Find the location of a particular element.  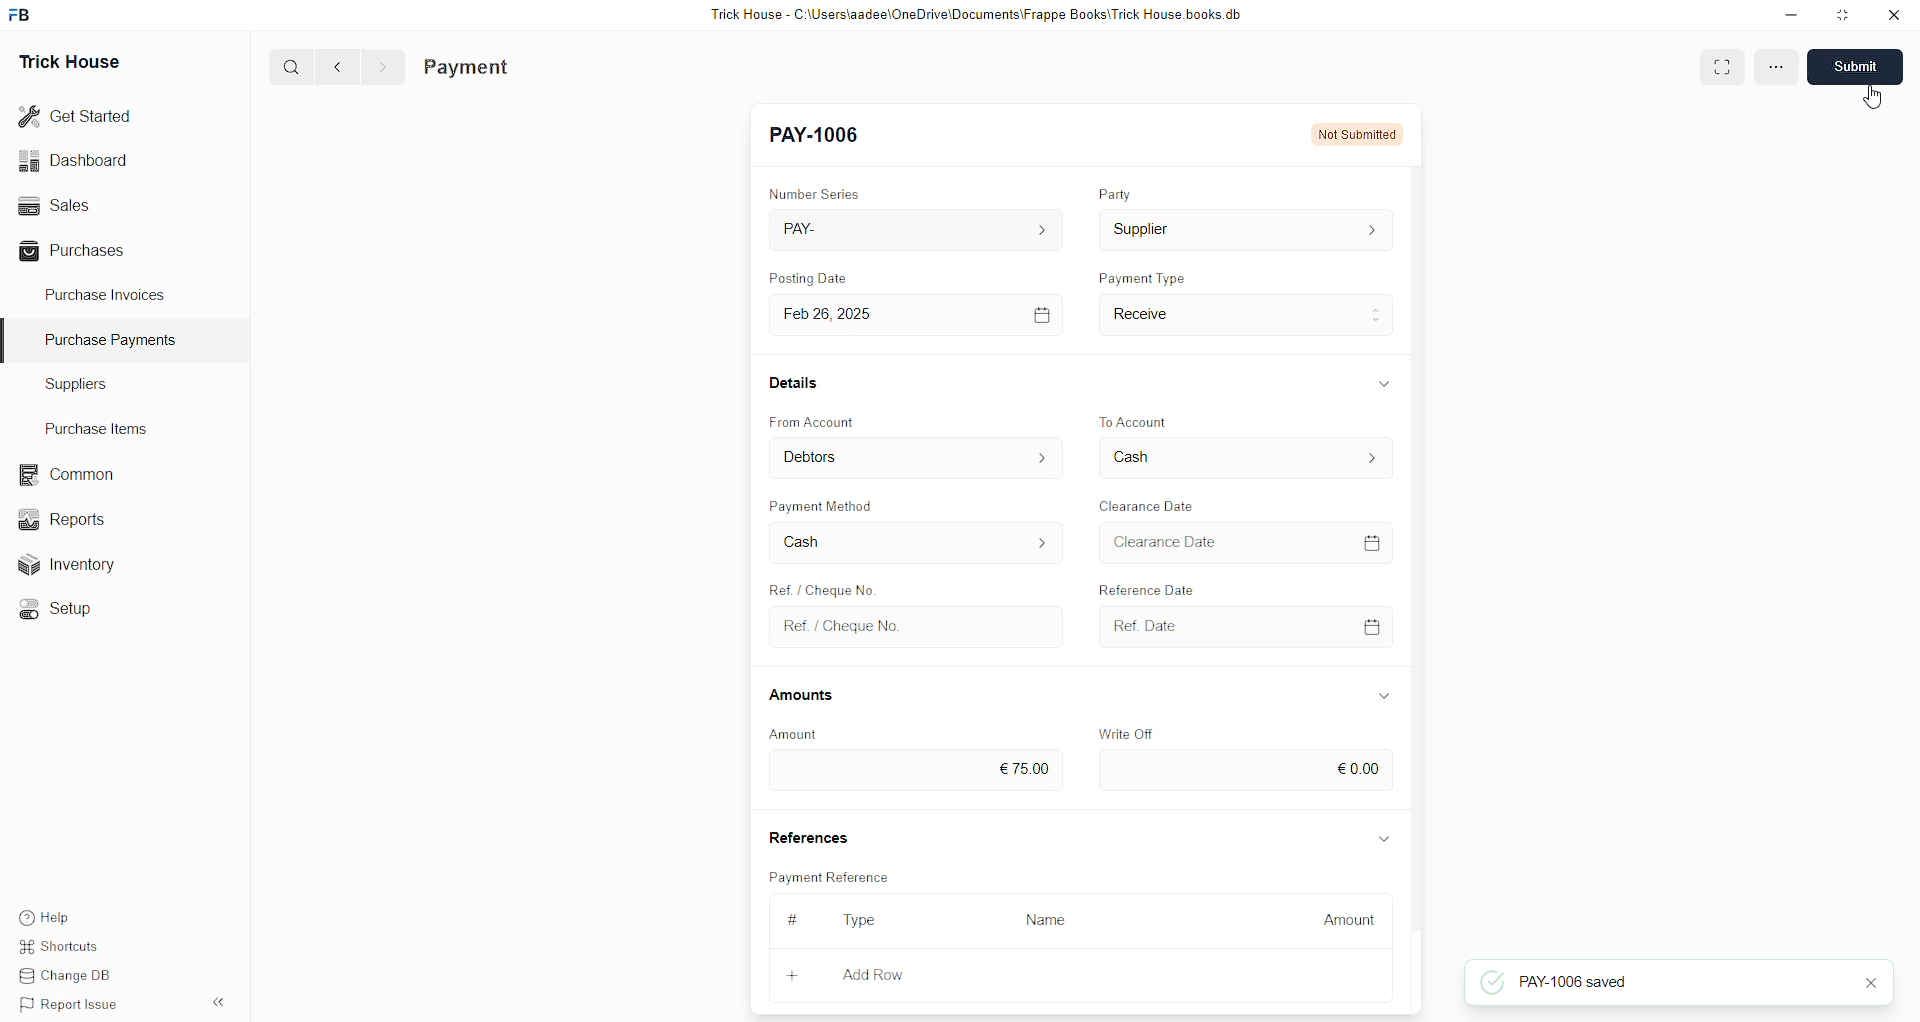

Purchase Invoices is located at coordinates (103, 298).